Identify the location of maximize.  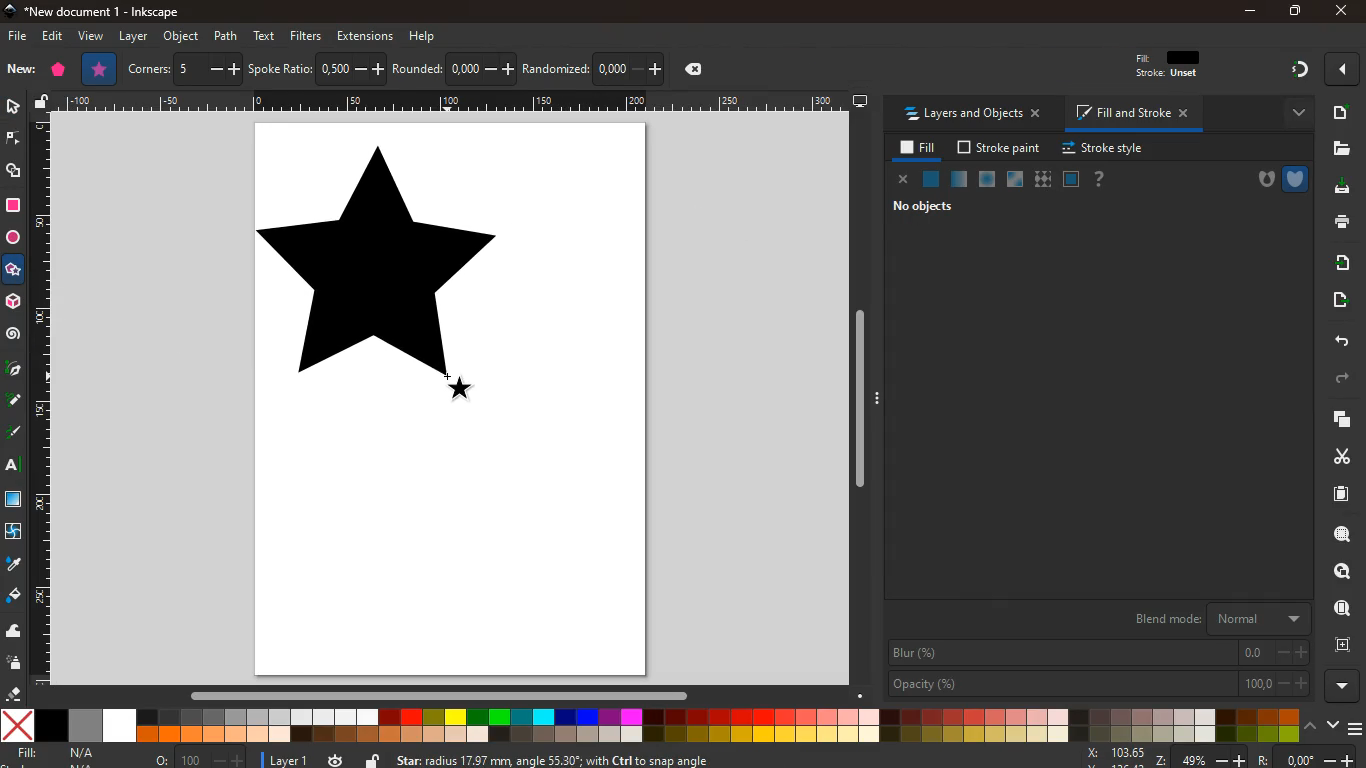
(1293, 9).